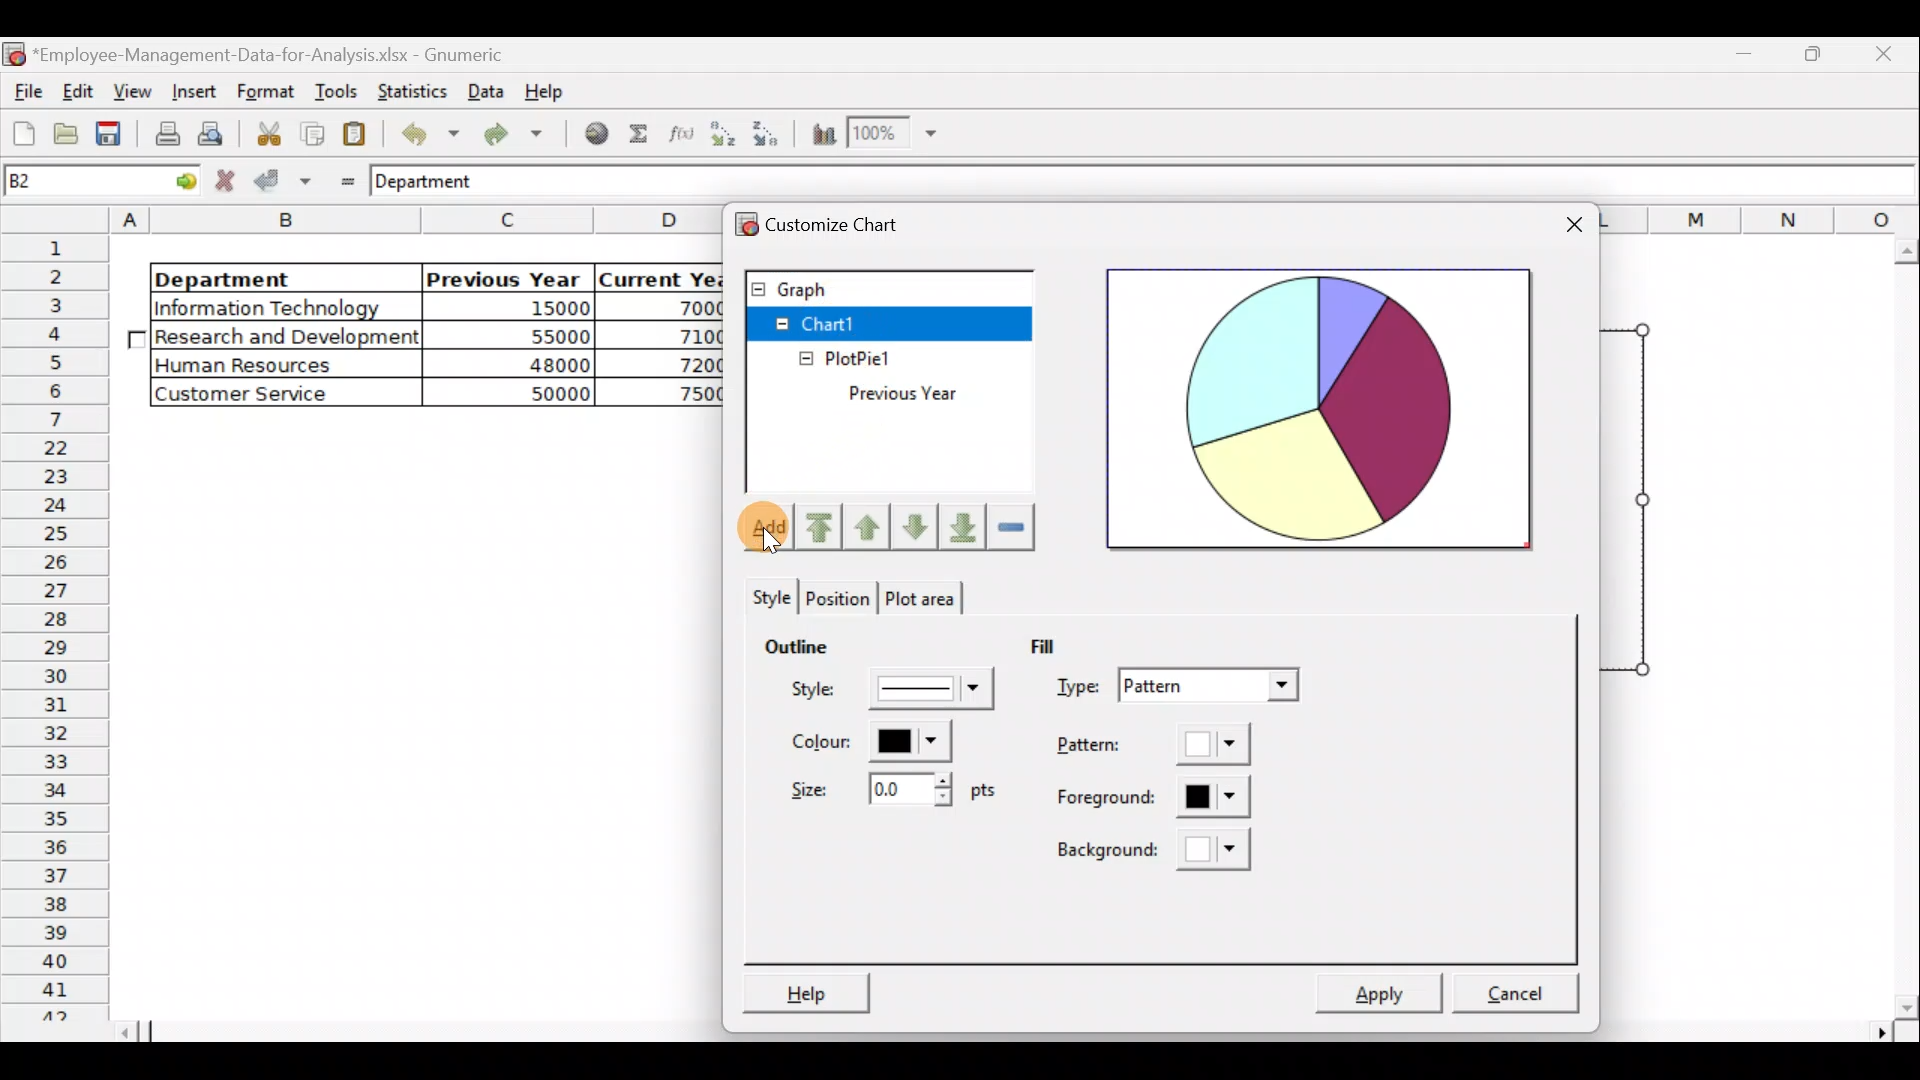  What do you see at coordinates (259, 366) in the screenshot?
I see `Human Resources` at bounding box center [259, 366].